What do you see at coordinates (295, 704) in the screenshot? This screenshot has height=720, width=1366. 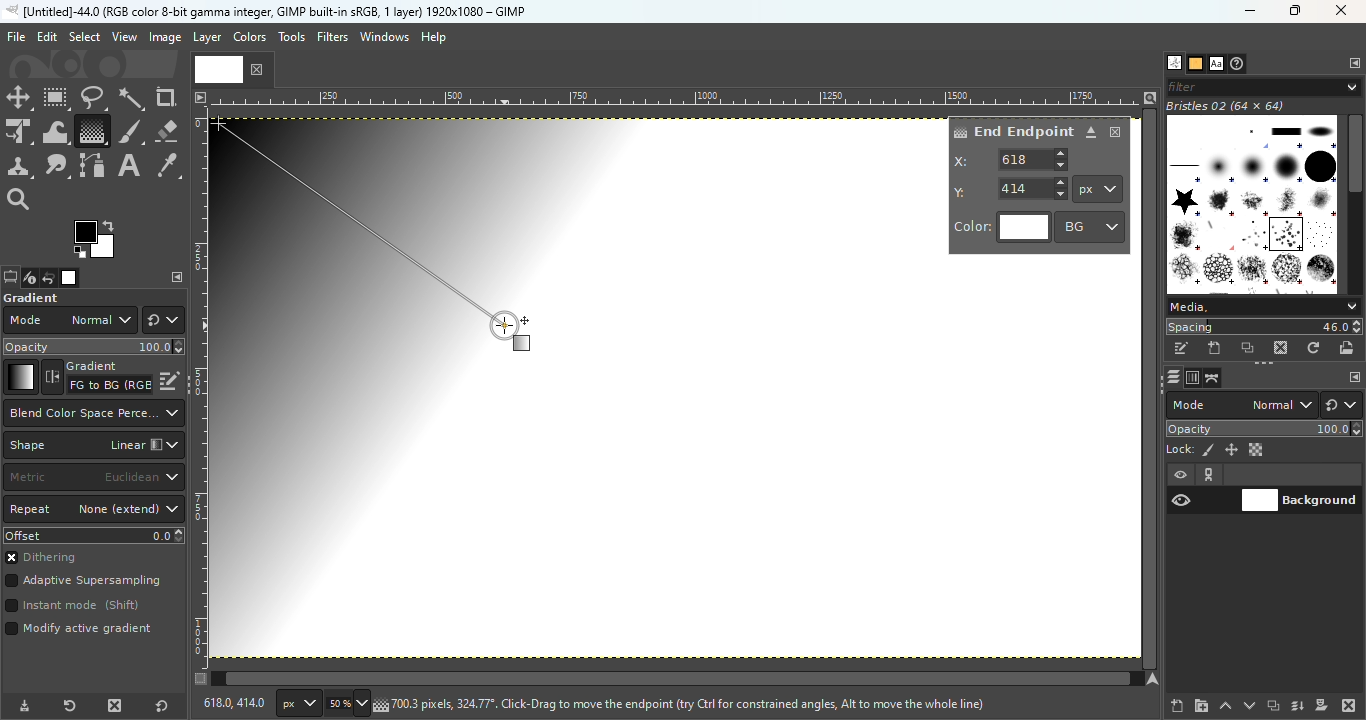 I see `Ruler measurement` at bounding box center [295, 704].